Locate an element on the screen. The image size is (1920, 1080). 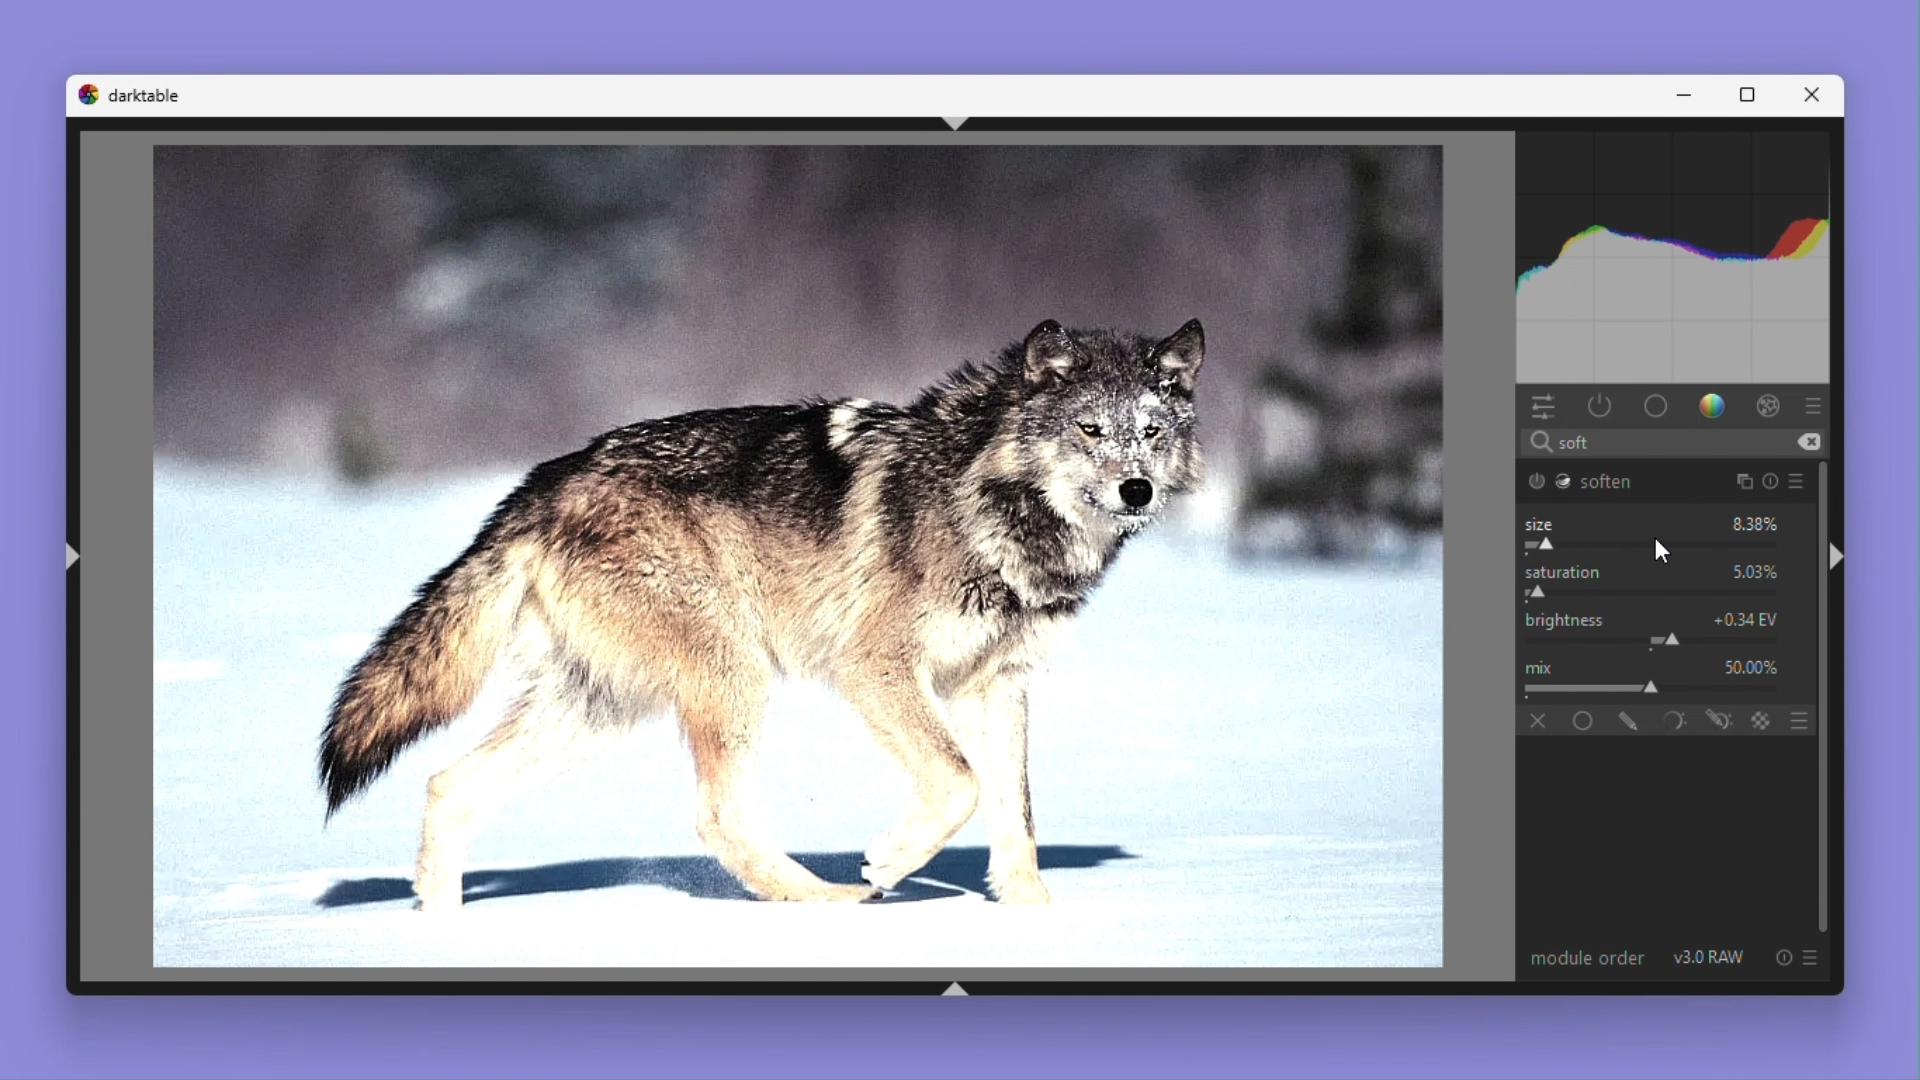
text "soft" is located at coordinates (1566, 443).